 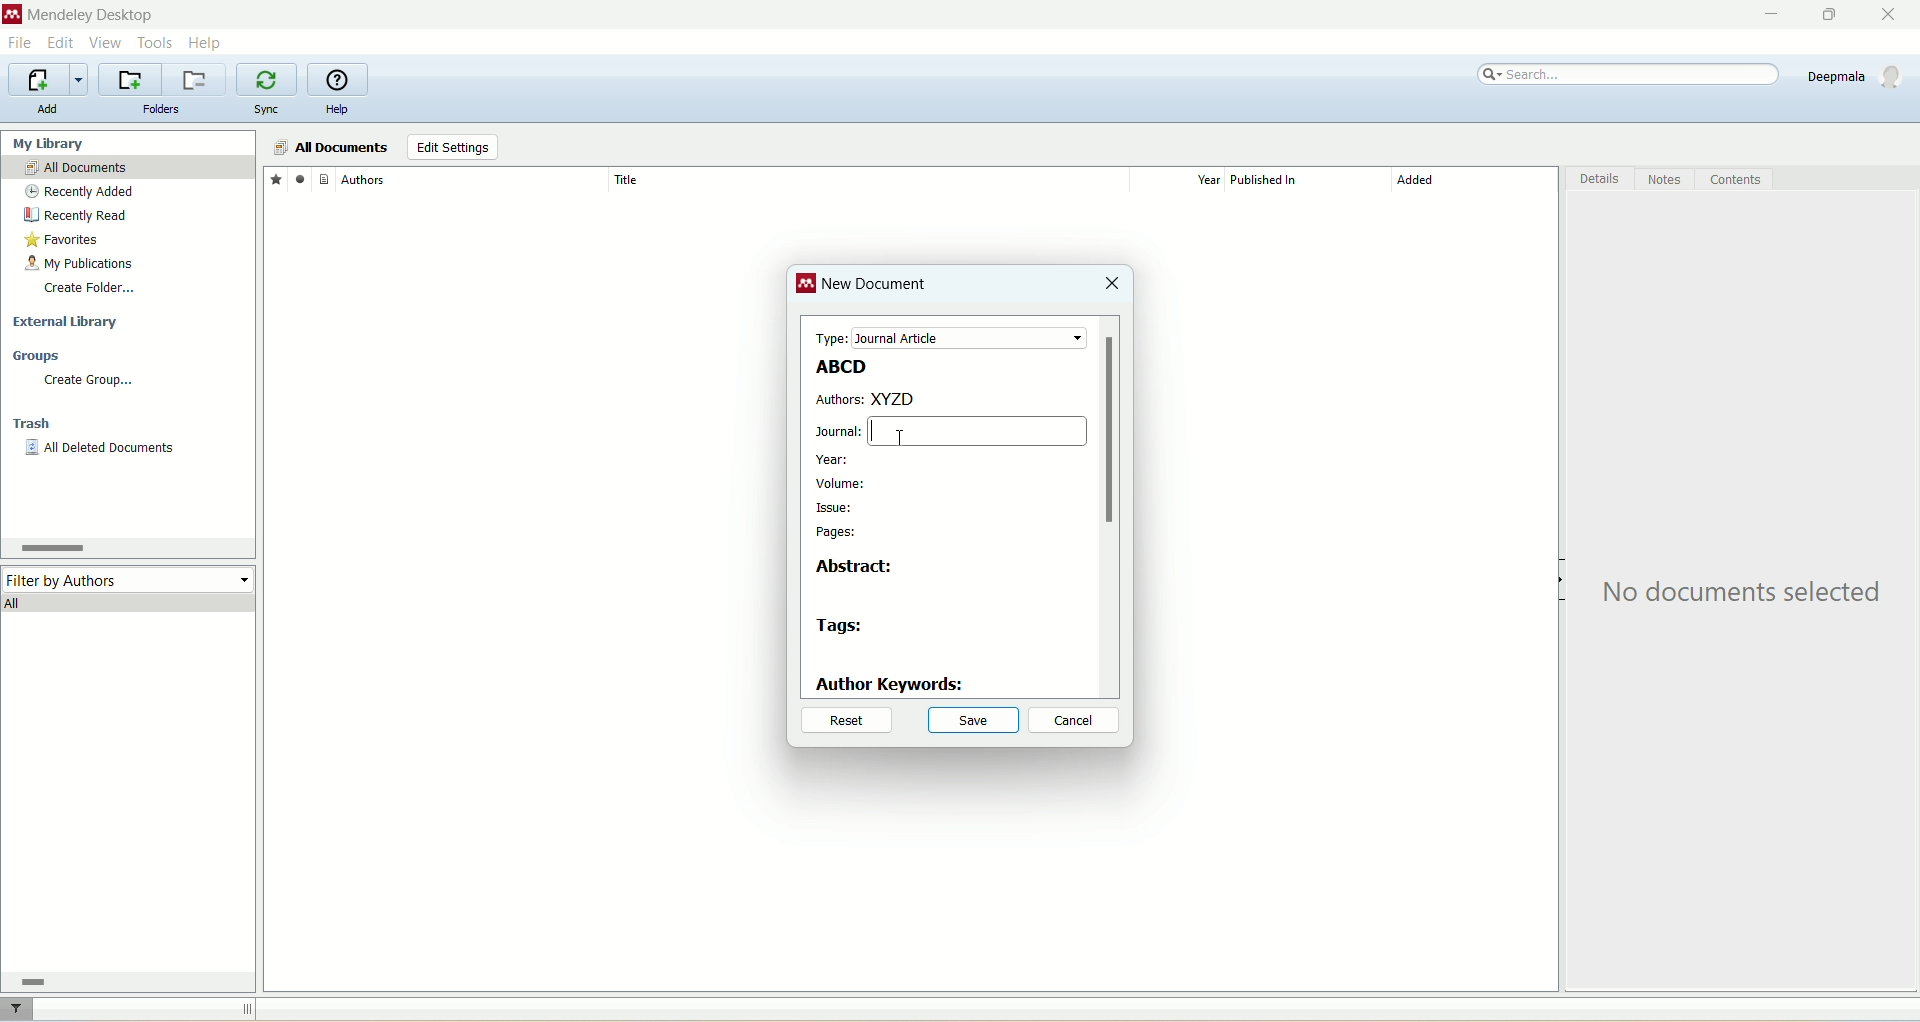 What do you see at coordinates (1475, 185) in the screenshot?
I see `added` at bounding box center [1475, 185].